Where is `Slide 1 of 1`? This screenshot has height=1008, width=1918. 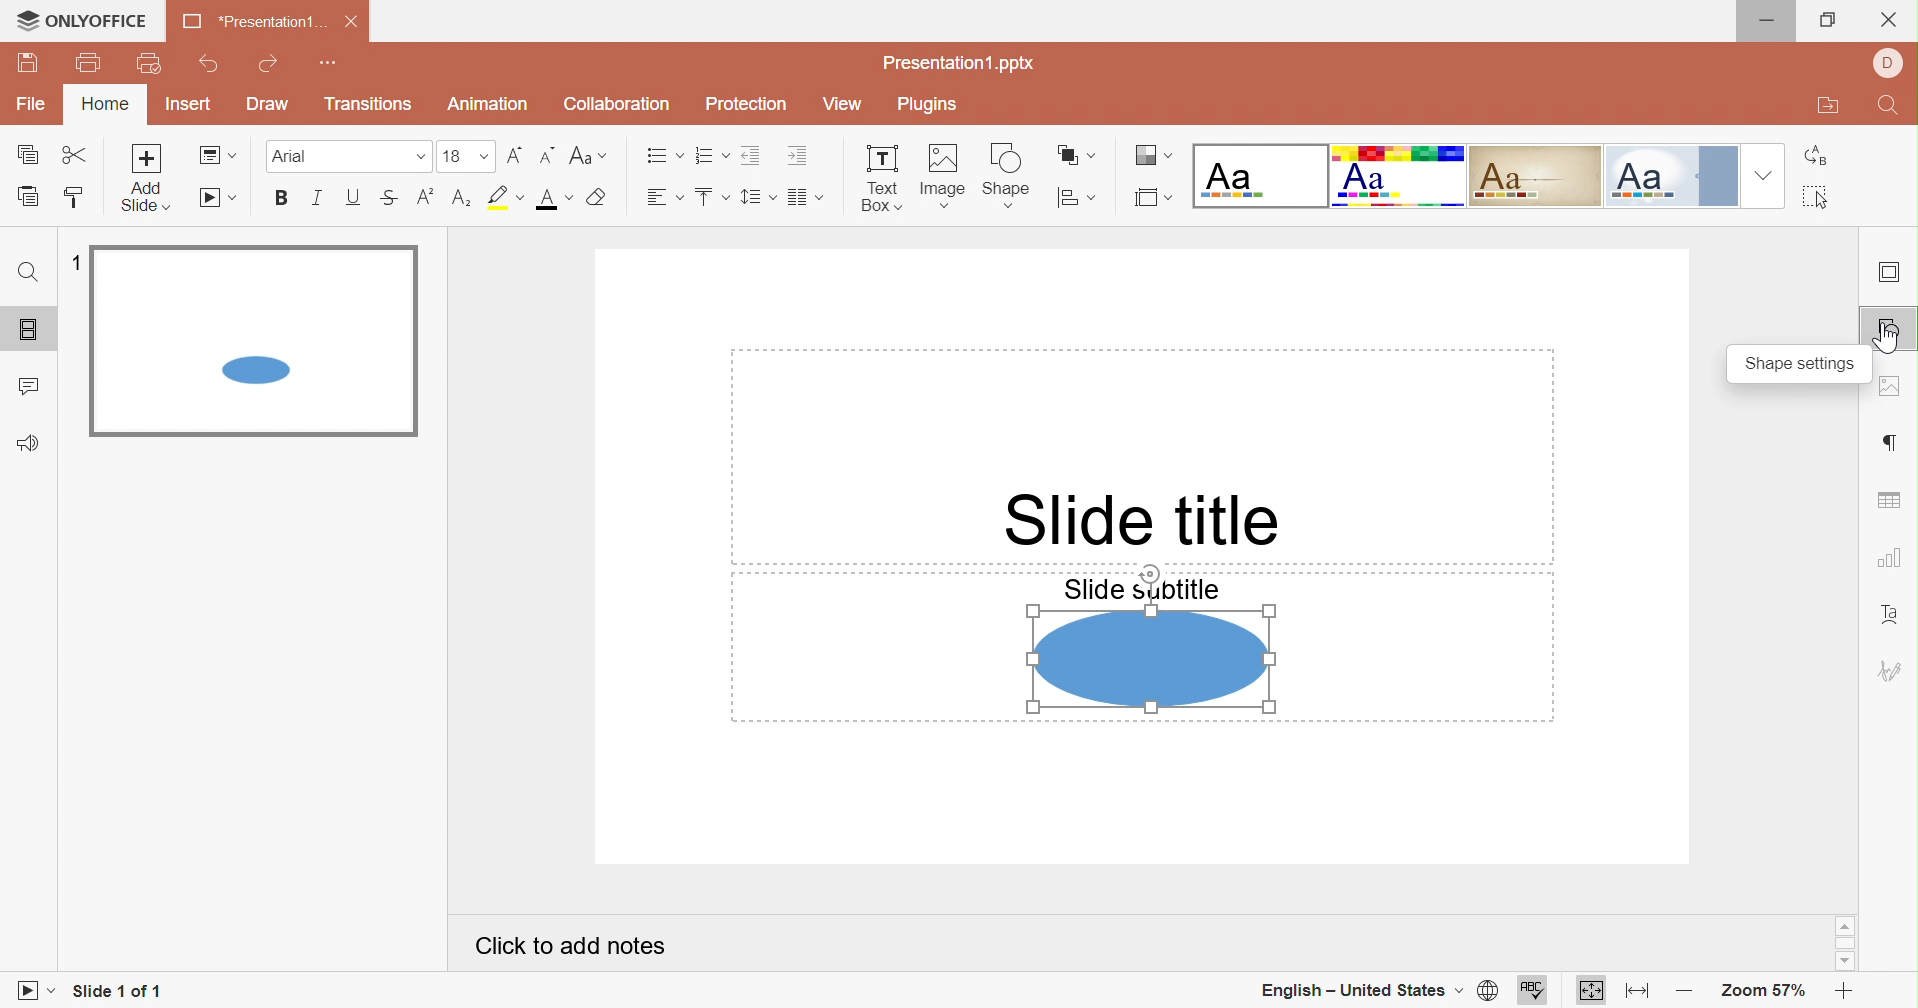 Slide 1 of 1 is located at coordinates (116, 989).